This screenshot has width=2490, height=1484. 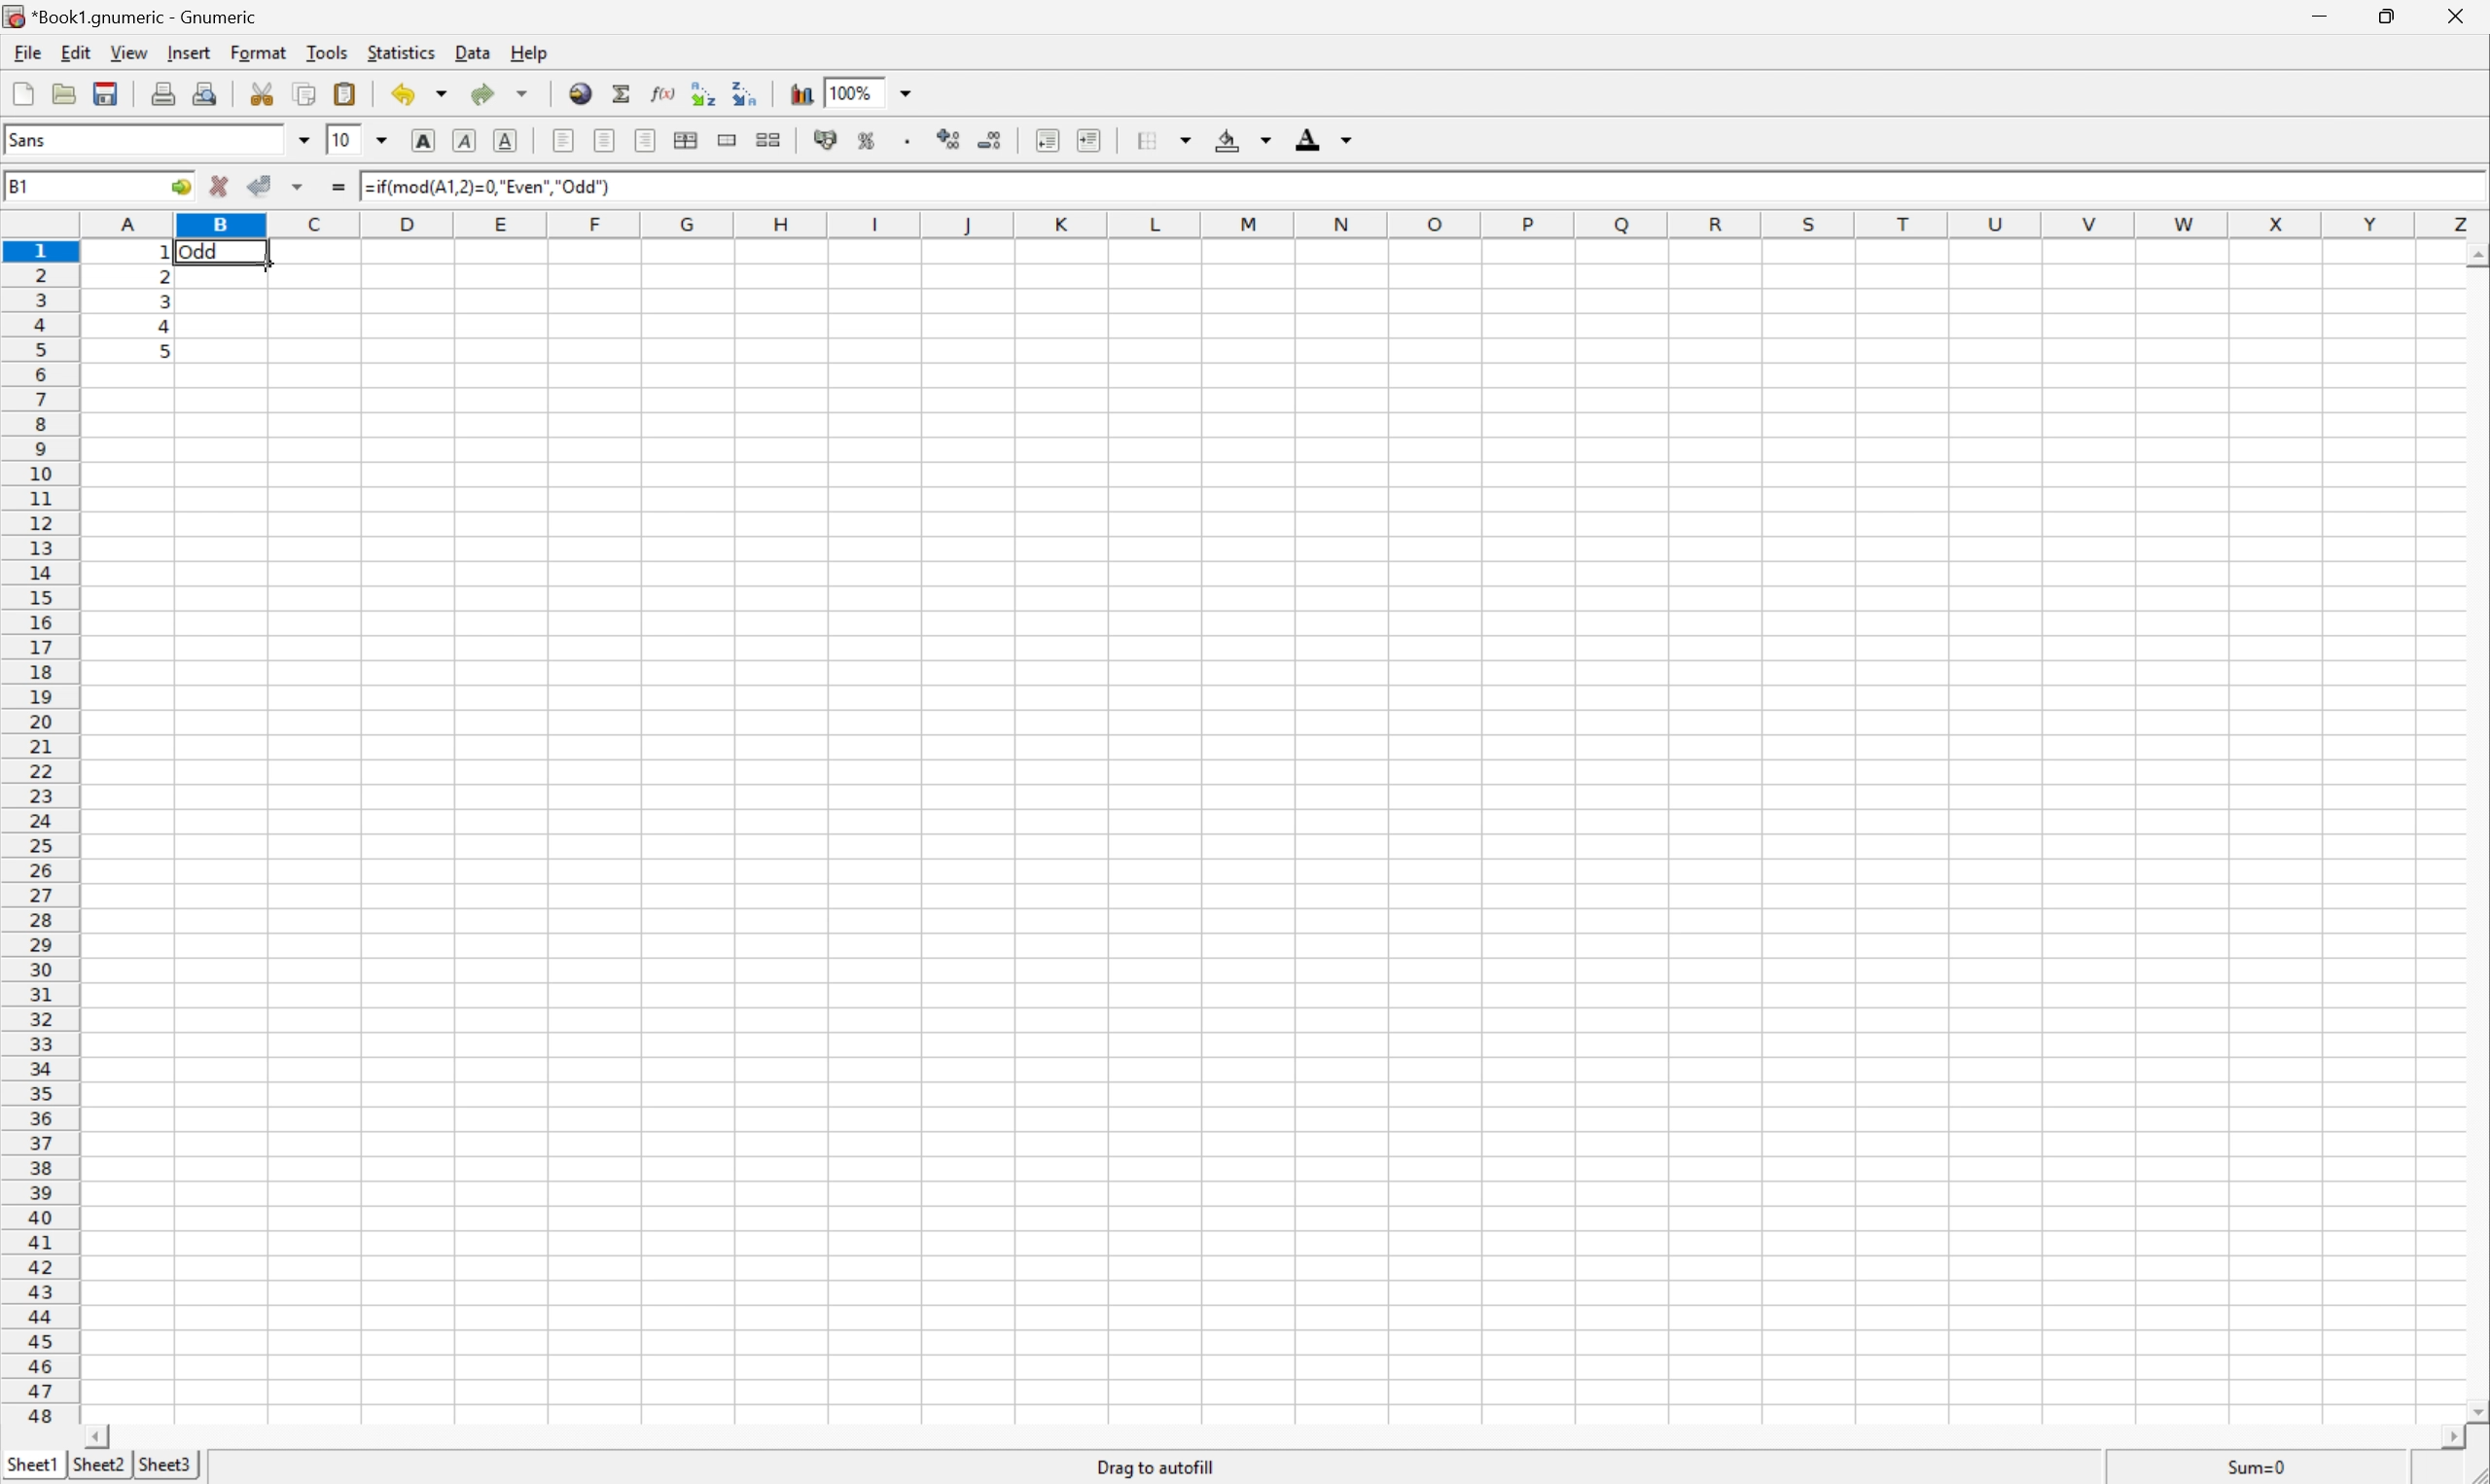 I want to click on Italic, so click(x=461, y=141).